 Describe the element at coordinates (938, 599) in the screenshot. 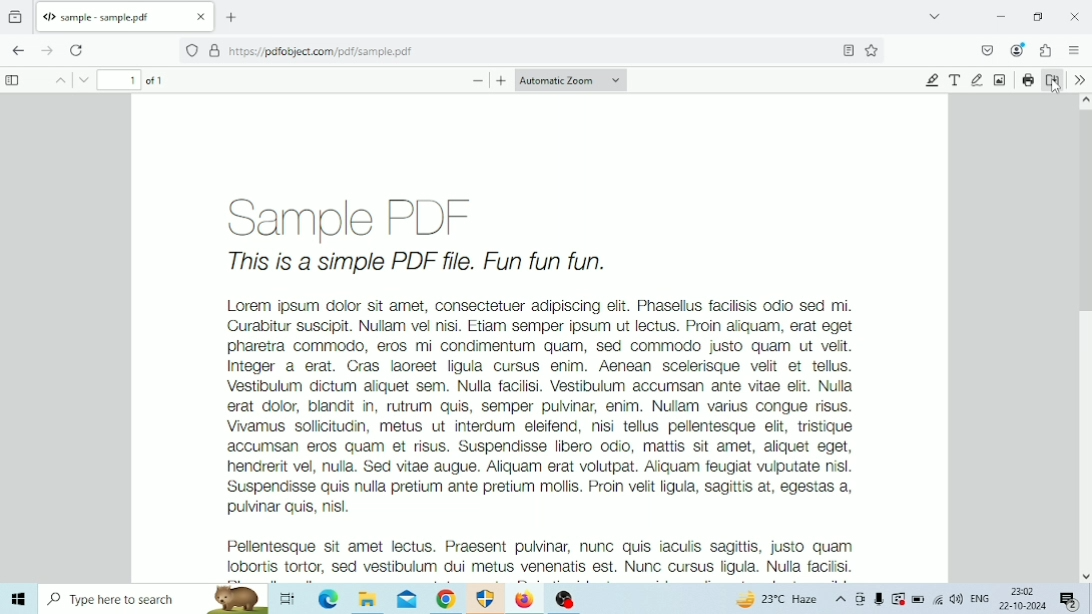

I see `Internet` at that location.